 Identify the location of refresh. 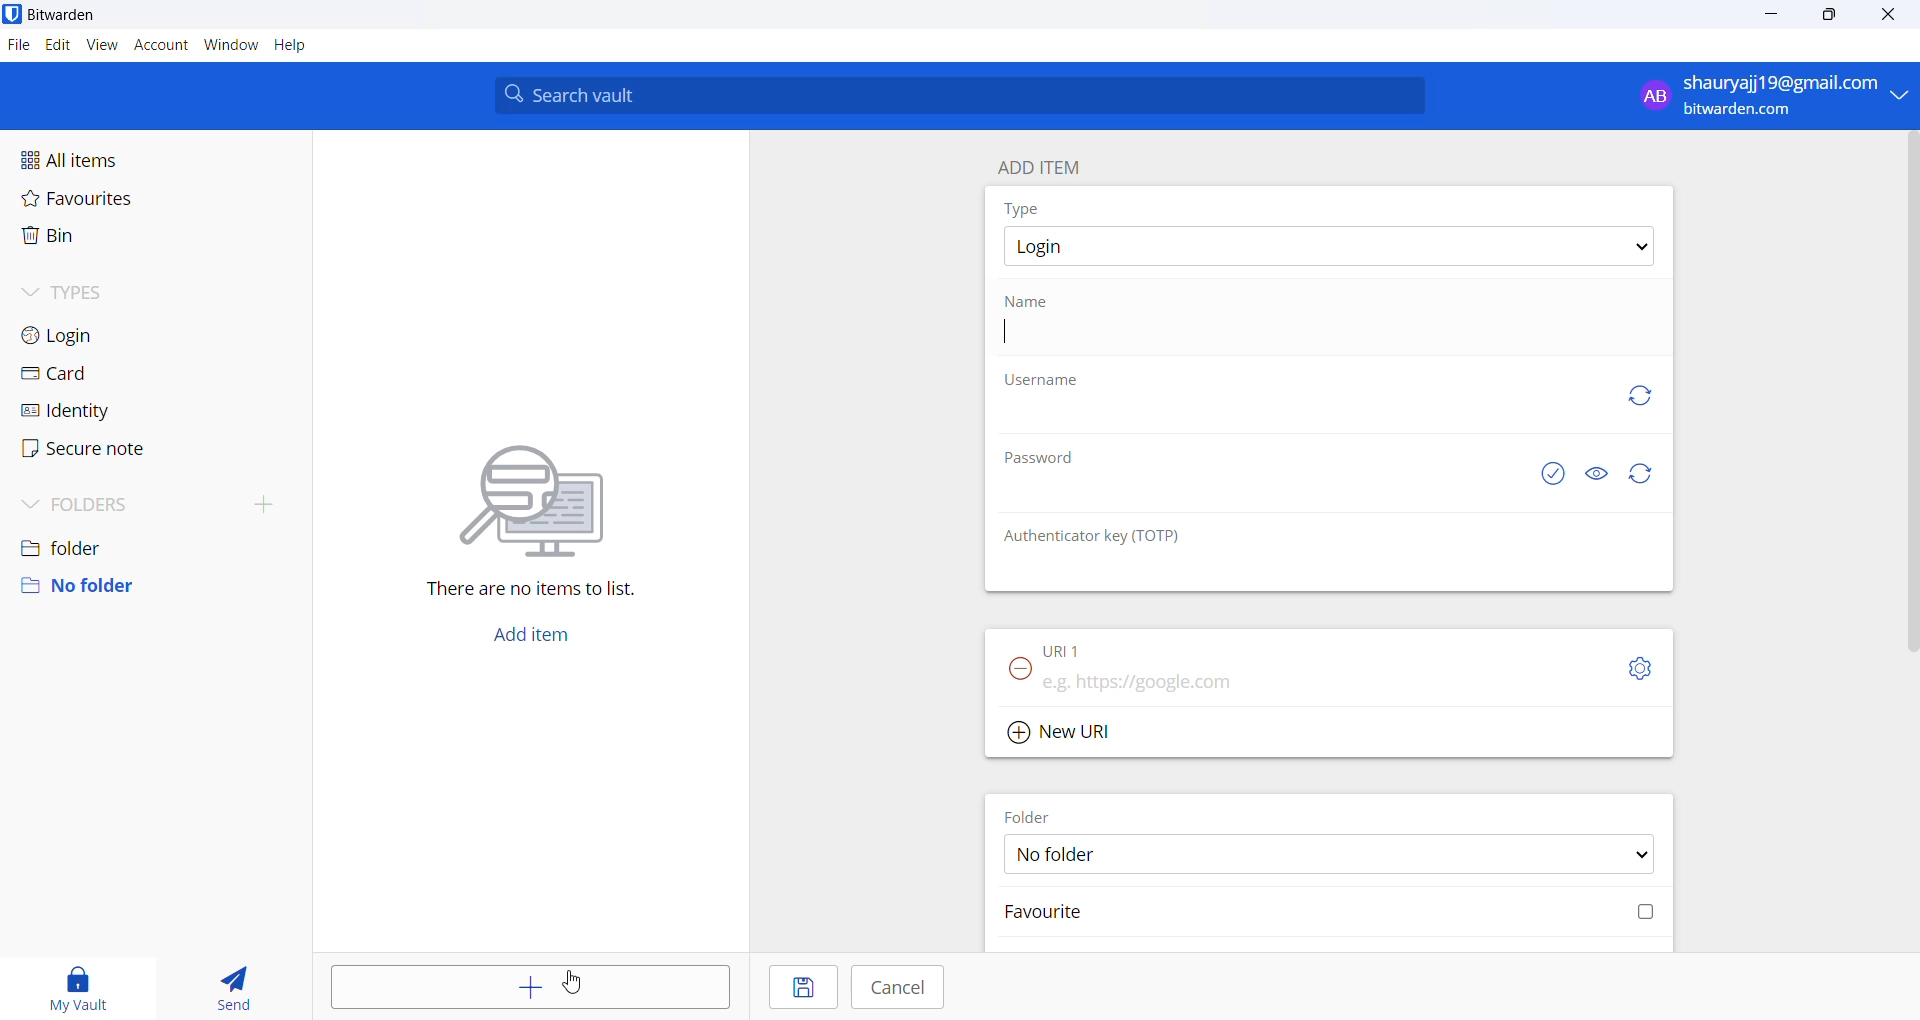
(1641, 474).